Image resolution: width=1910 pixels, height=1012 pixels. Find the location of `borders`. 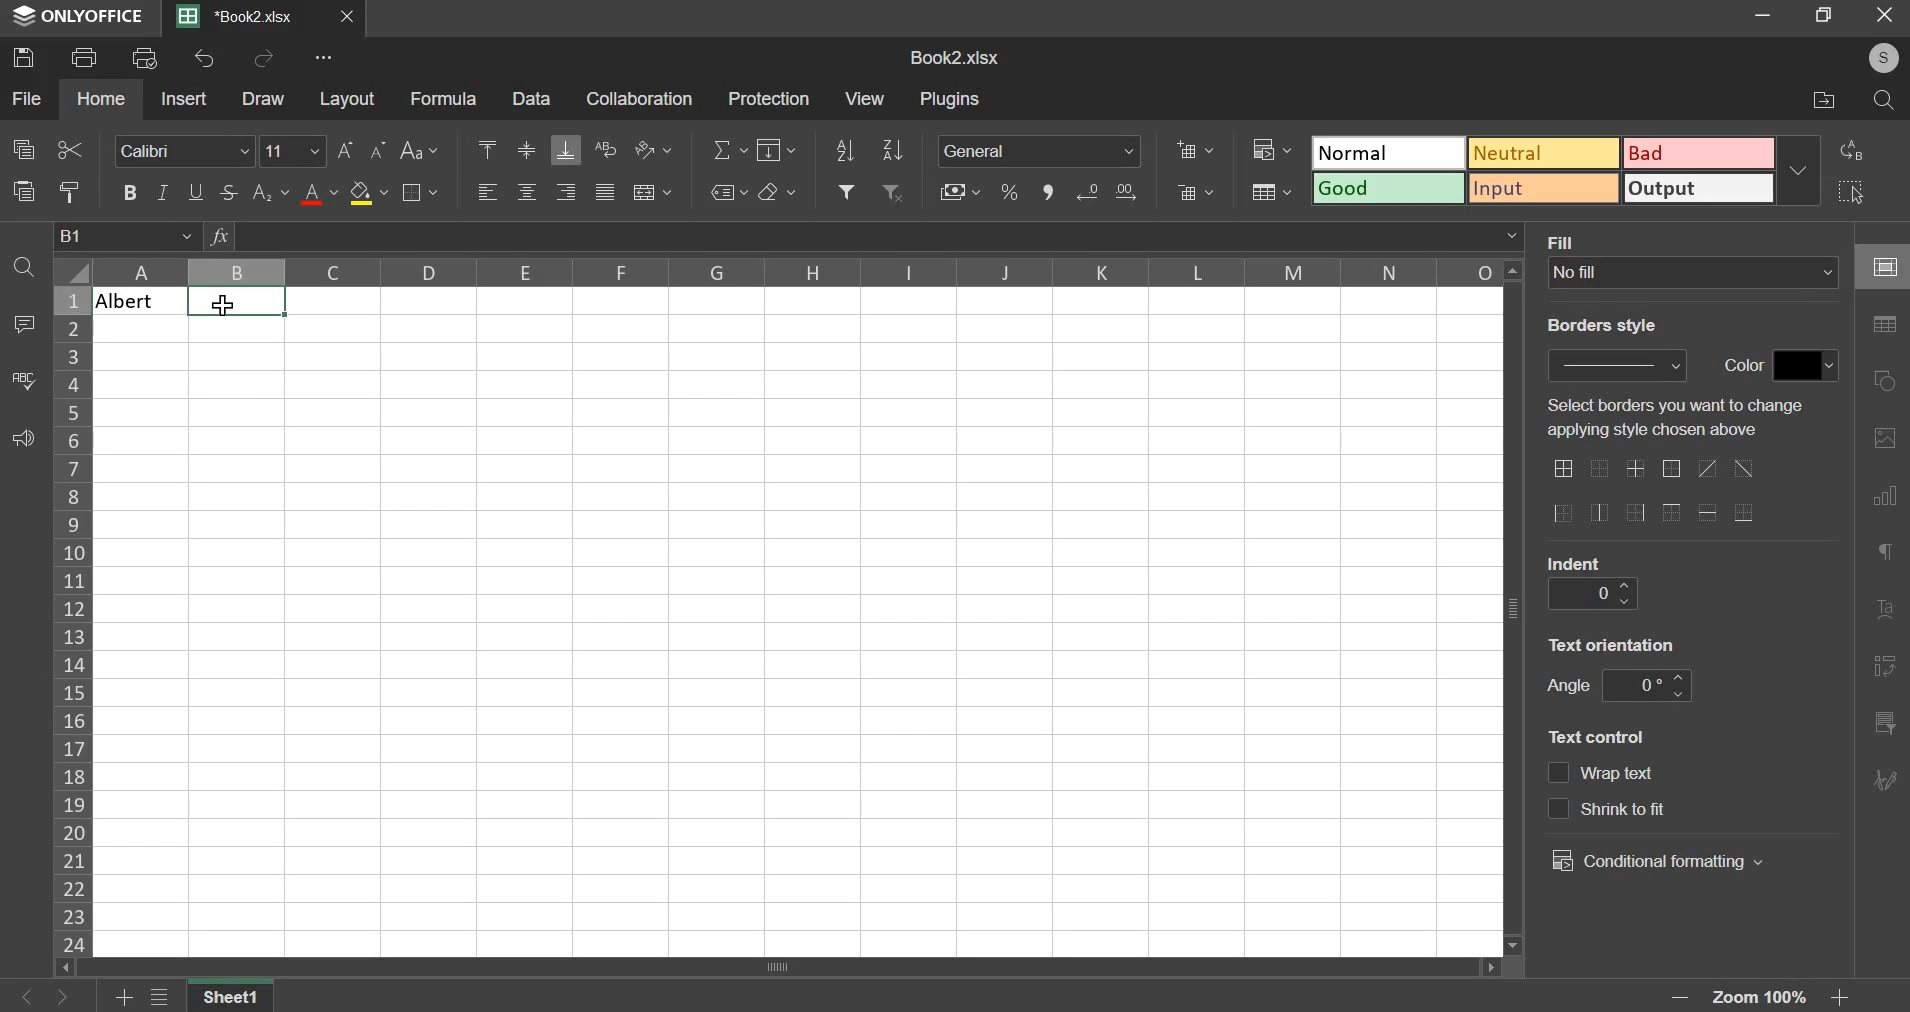

borders is located at coordinates (417, 192).